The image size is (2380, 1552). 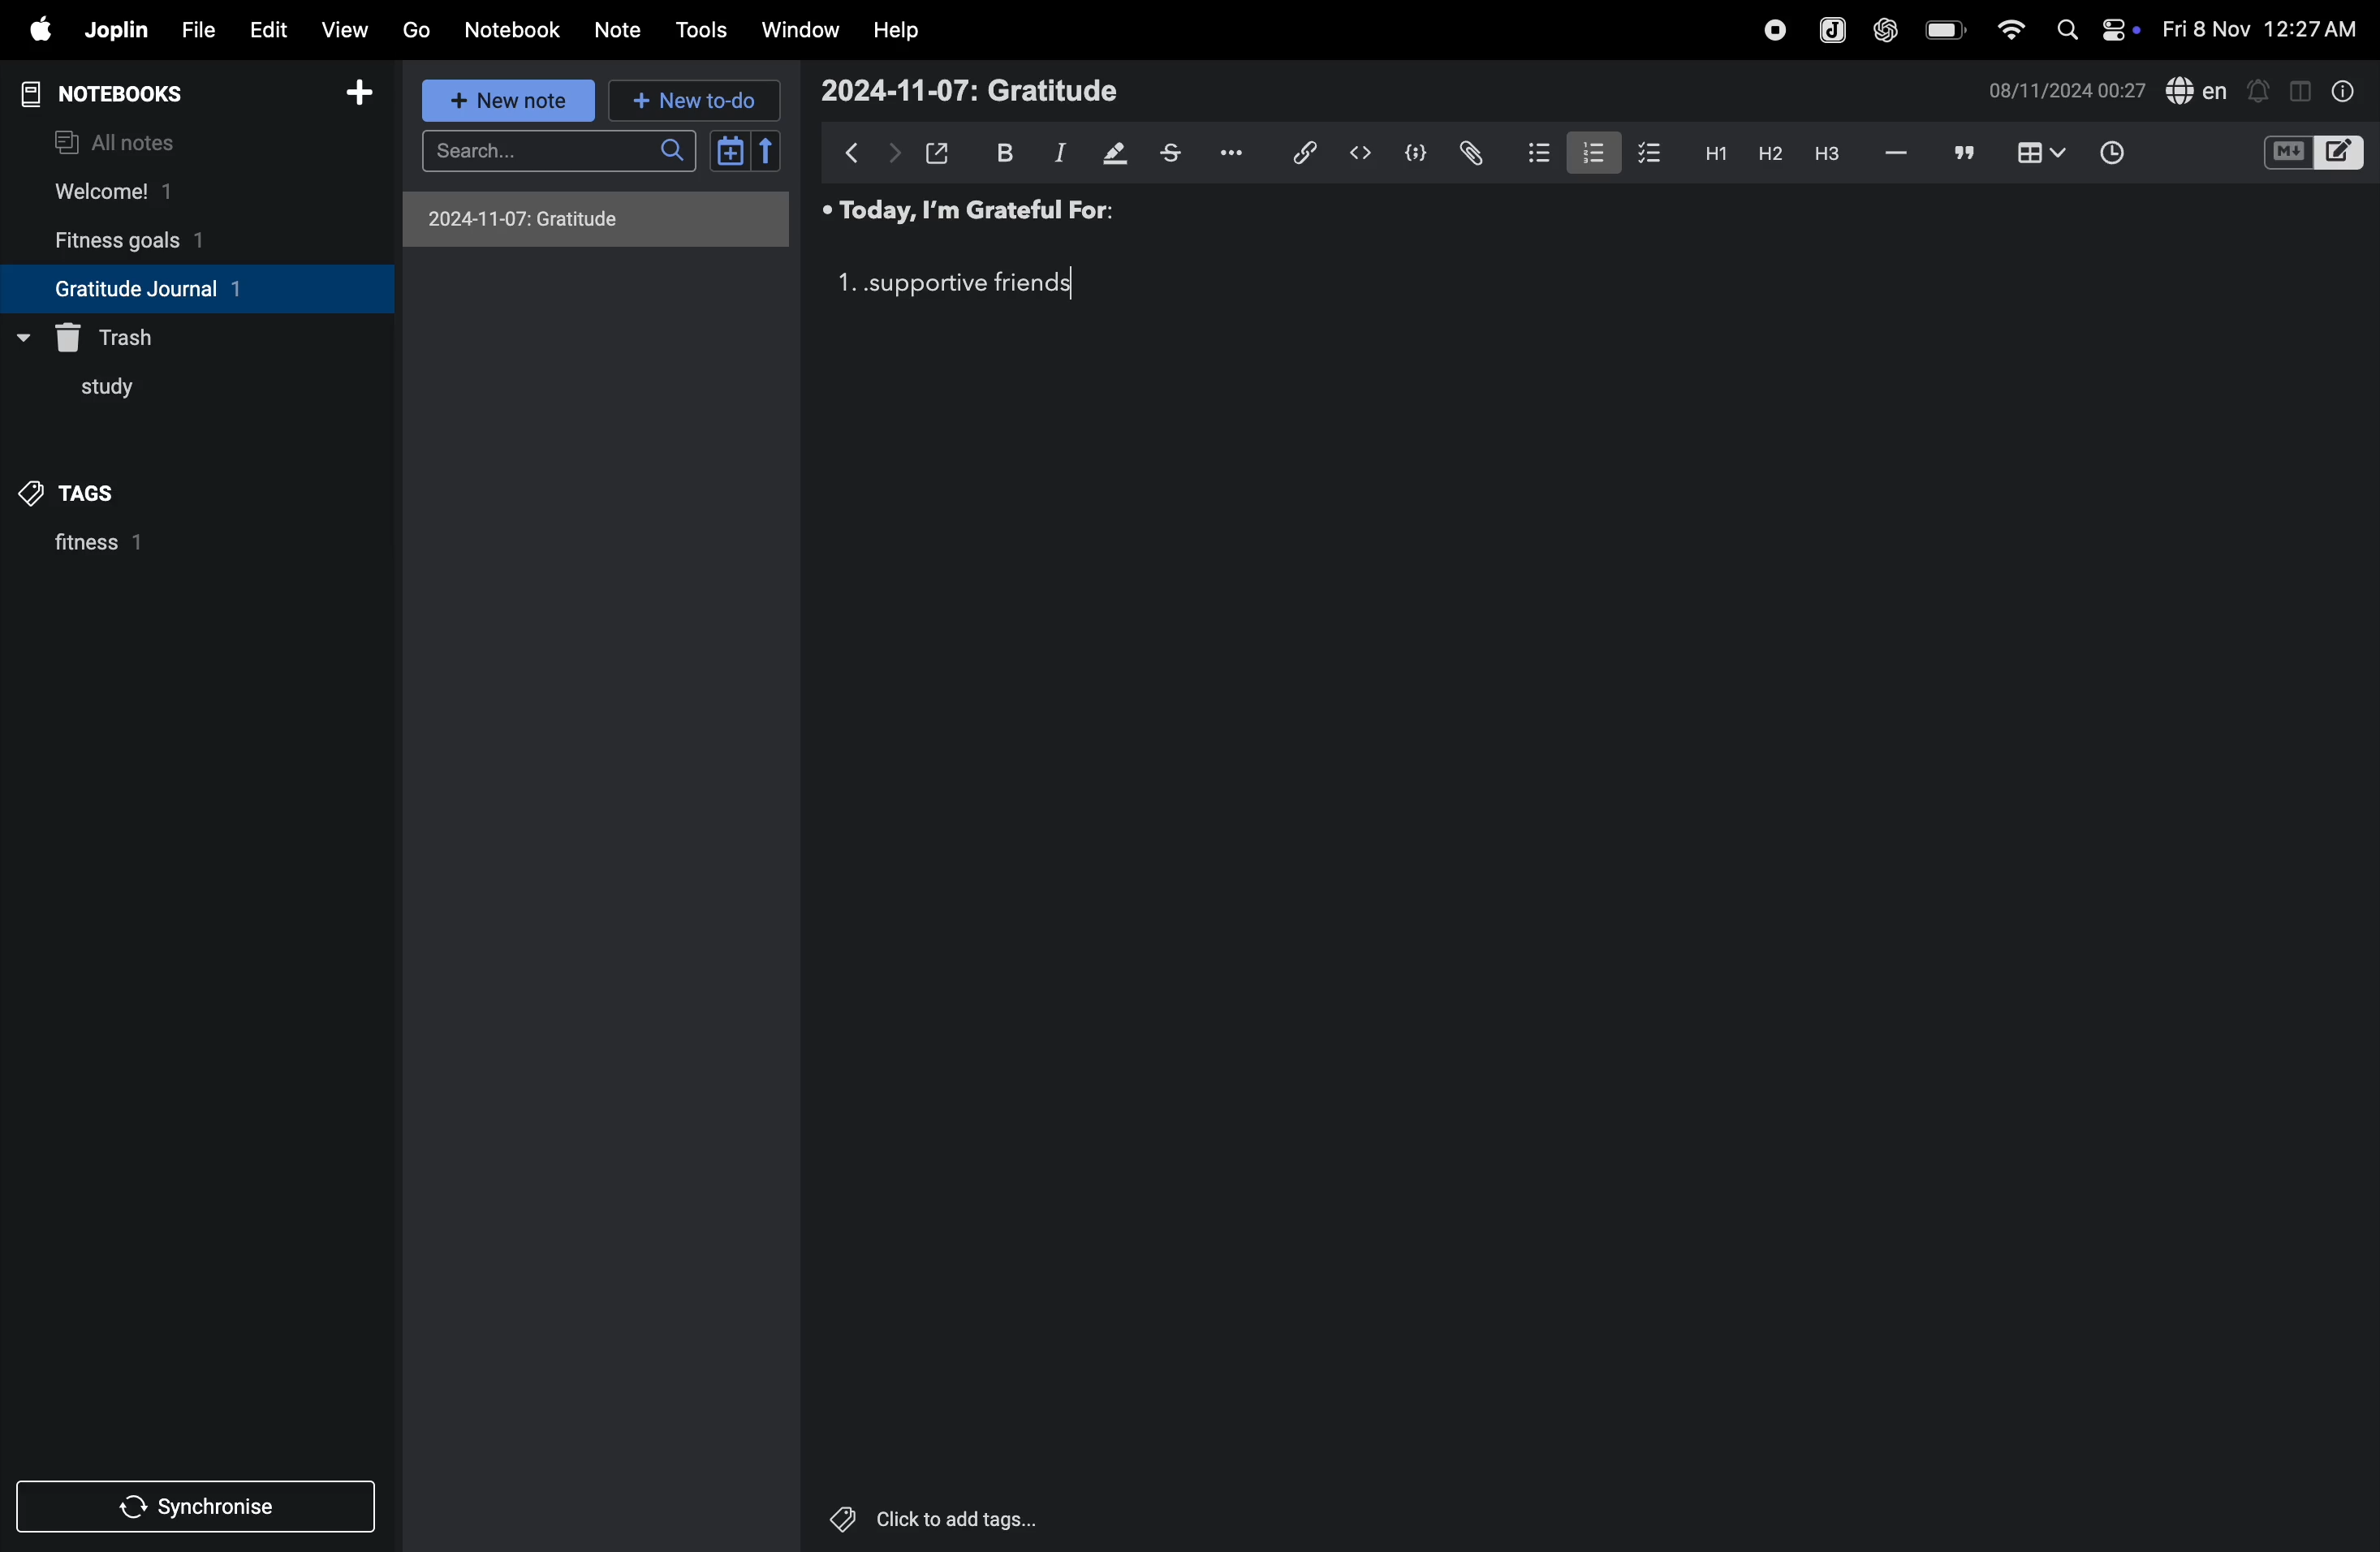 What do you see at coordinates (178, 288) in the screenshot?
I see `gratitude journals 1` at bounding box center [178, 288].